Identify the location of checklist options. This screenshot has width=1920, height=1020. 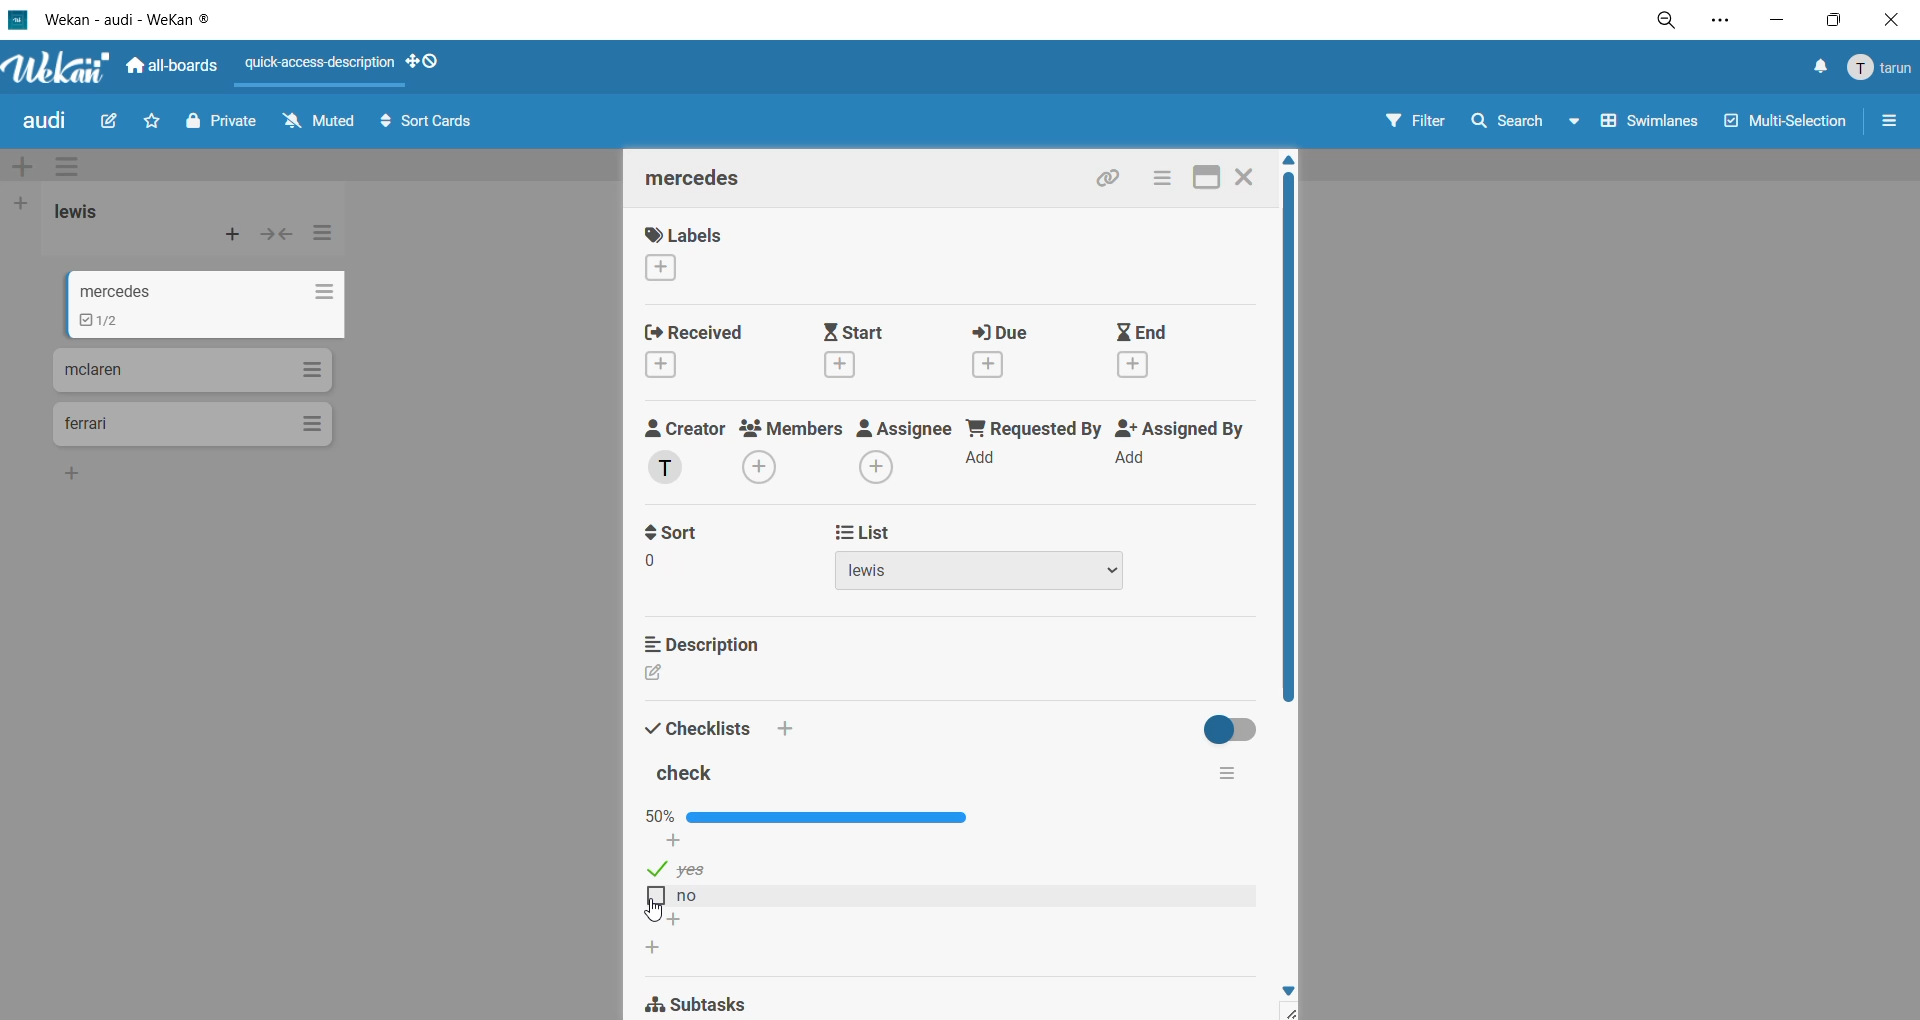
(1228, 774).